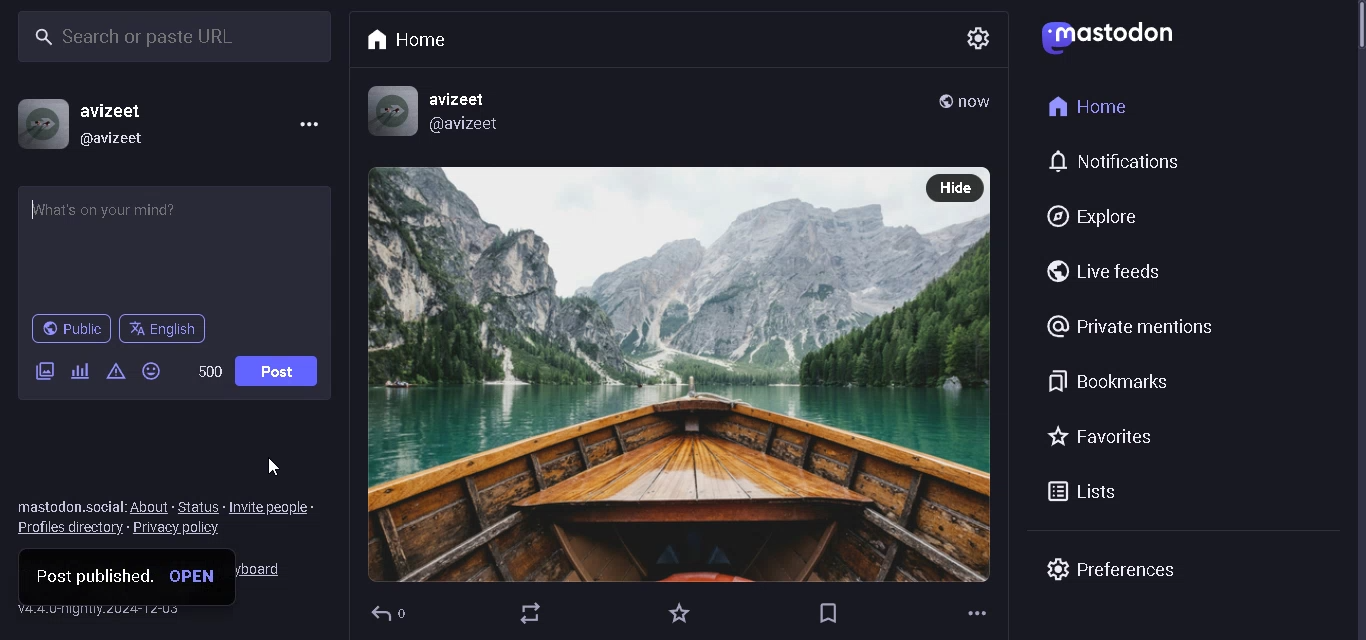  Describe the element at coordinates (199, 507) in the screenshot. I see `status` at that location.